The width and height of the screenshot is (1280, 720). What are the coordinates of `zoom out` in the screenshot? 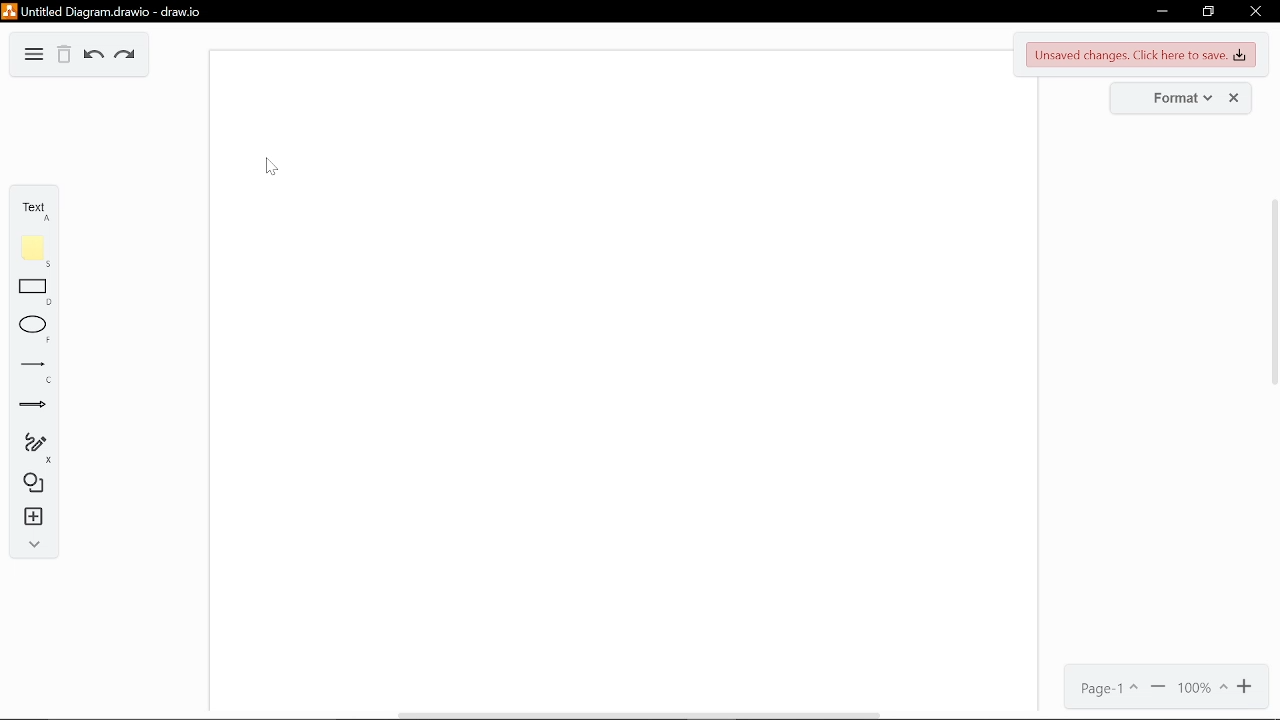 It's located at (1159, 688).